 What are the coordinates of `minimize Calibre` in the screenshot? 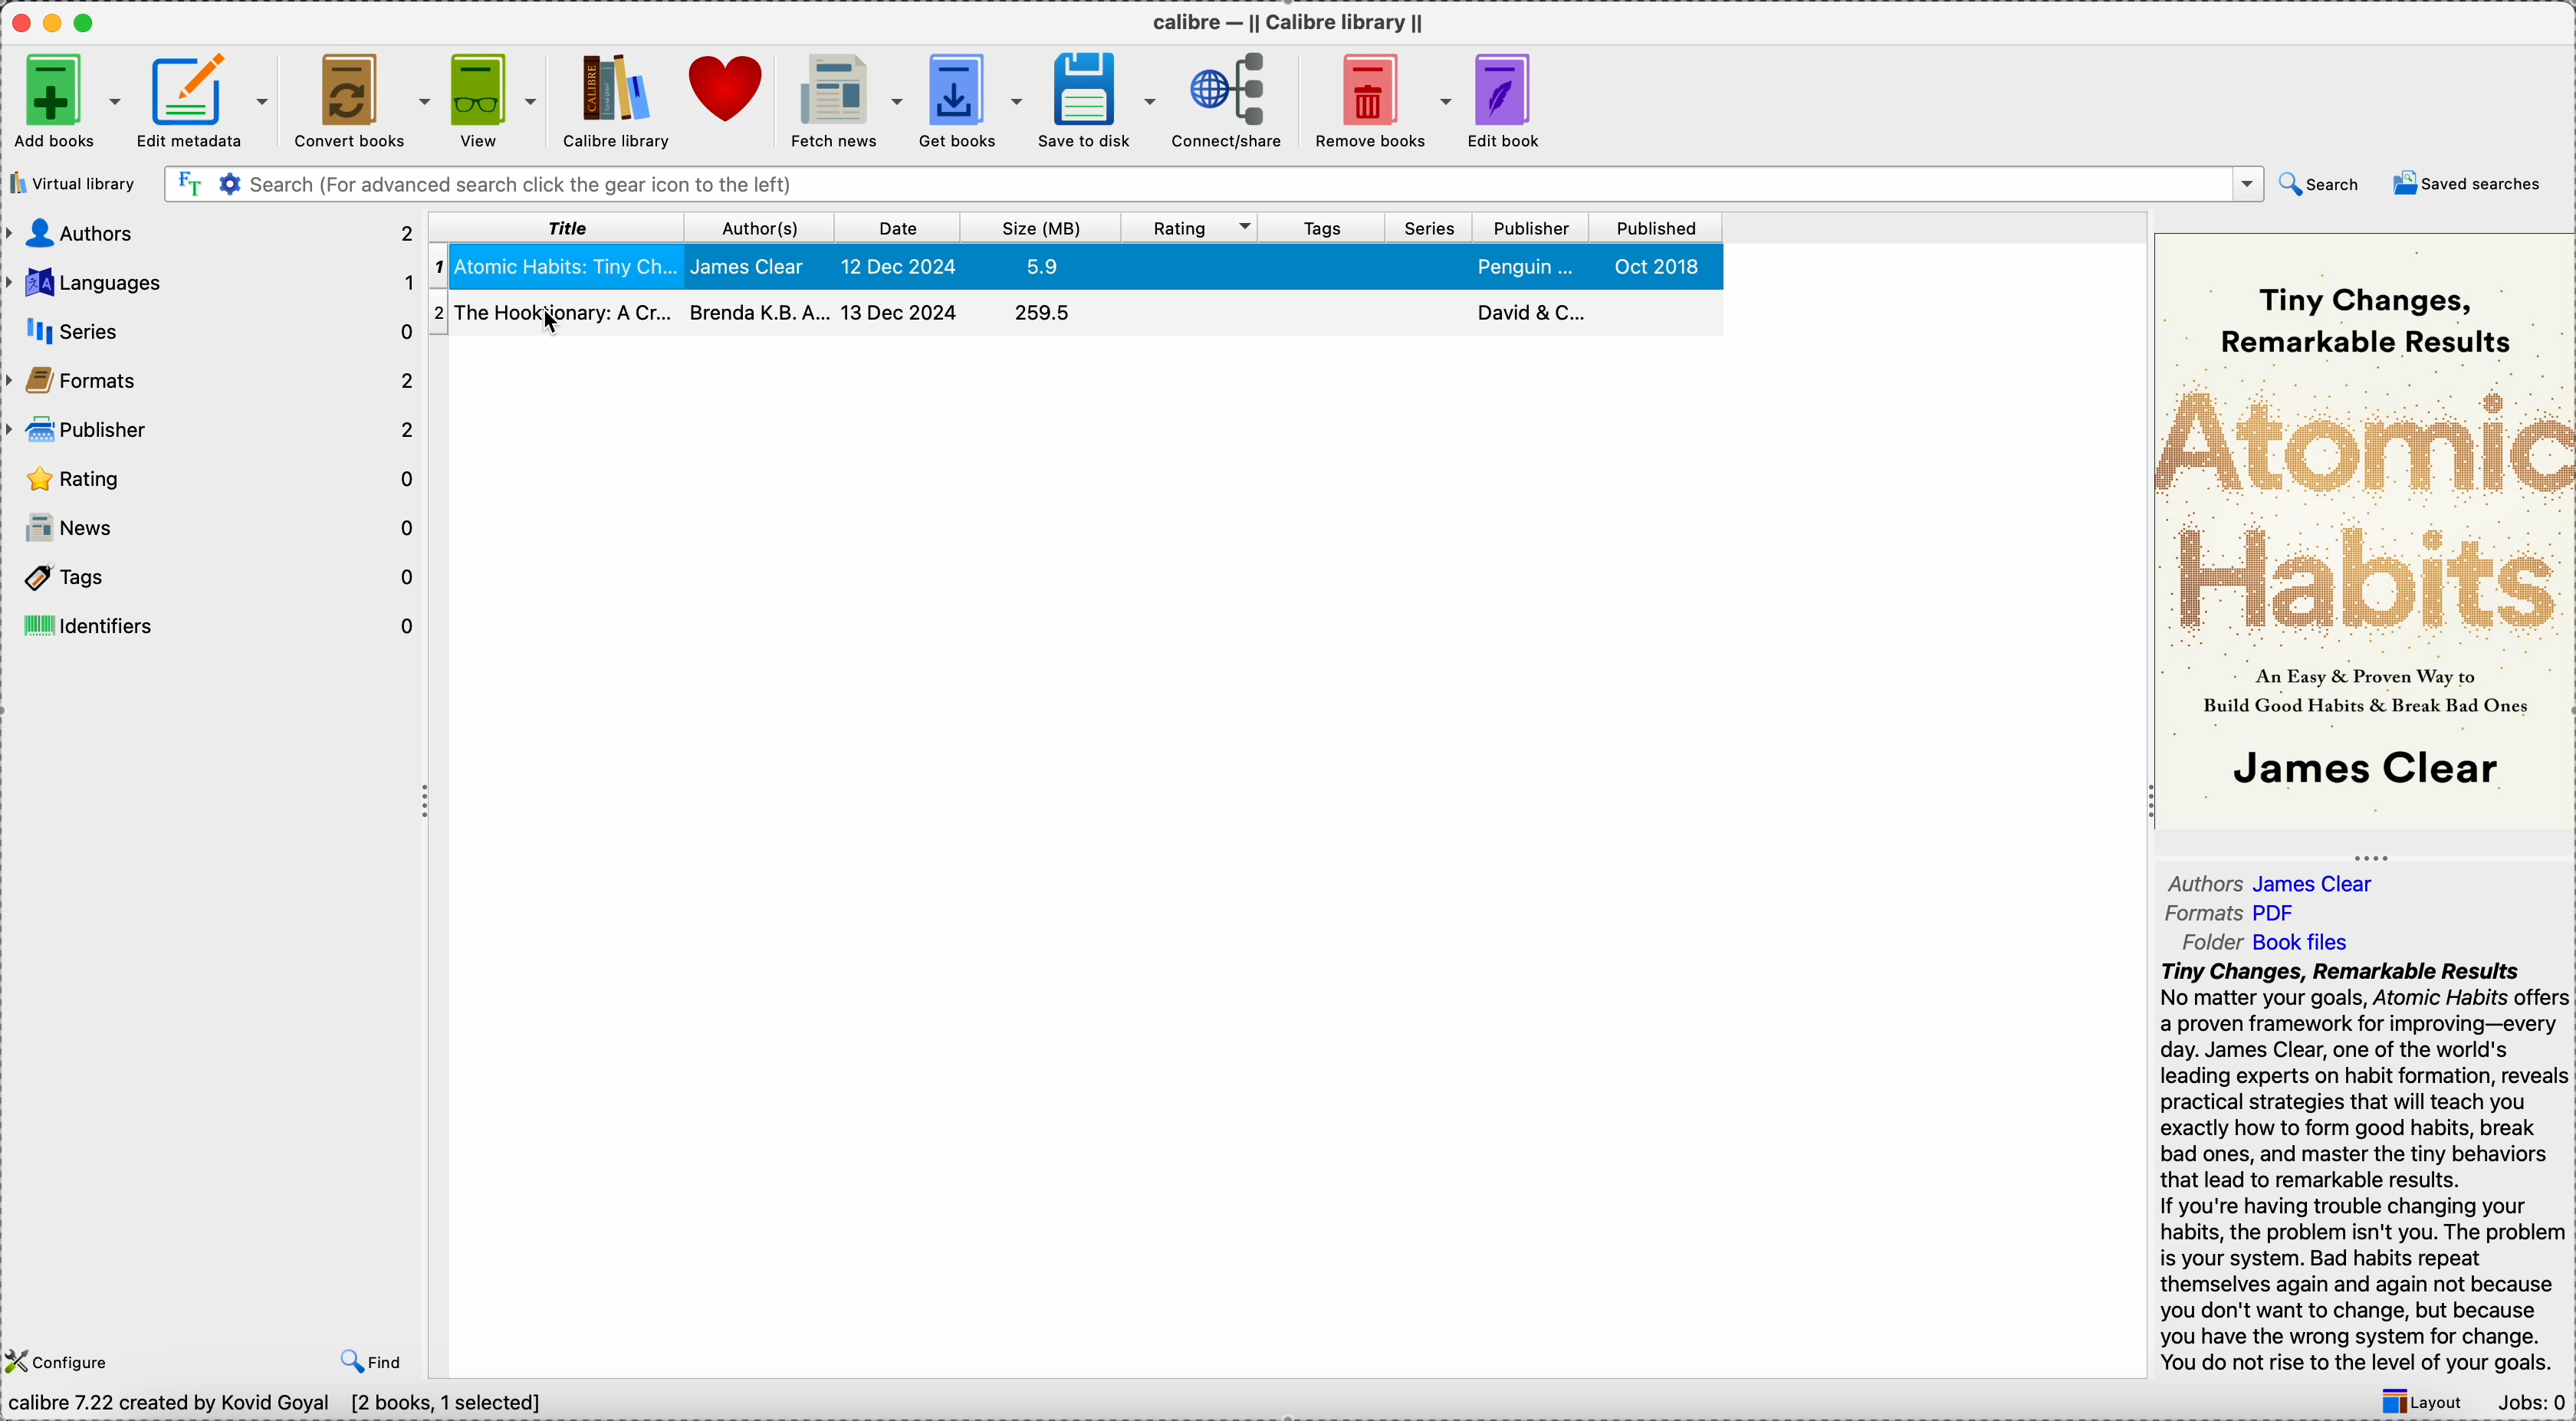 It's located at (56, 23).